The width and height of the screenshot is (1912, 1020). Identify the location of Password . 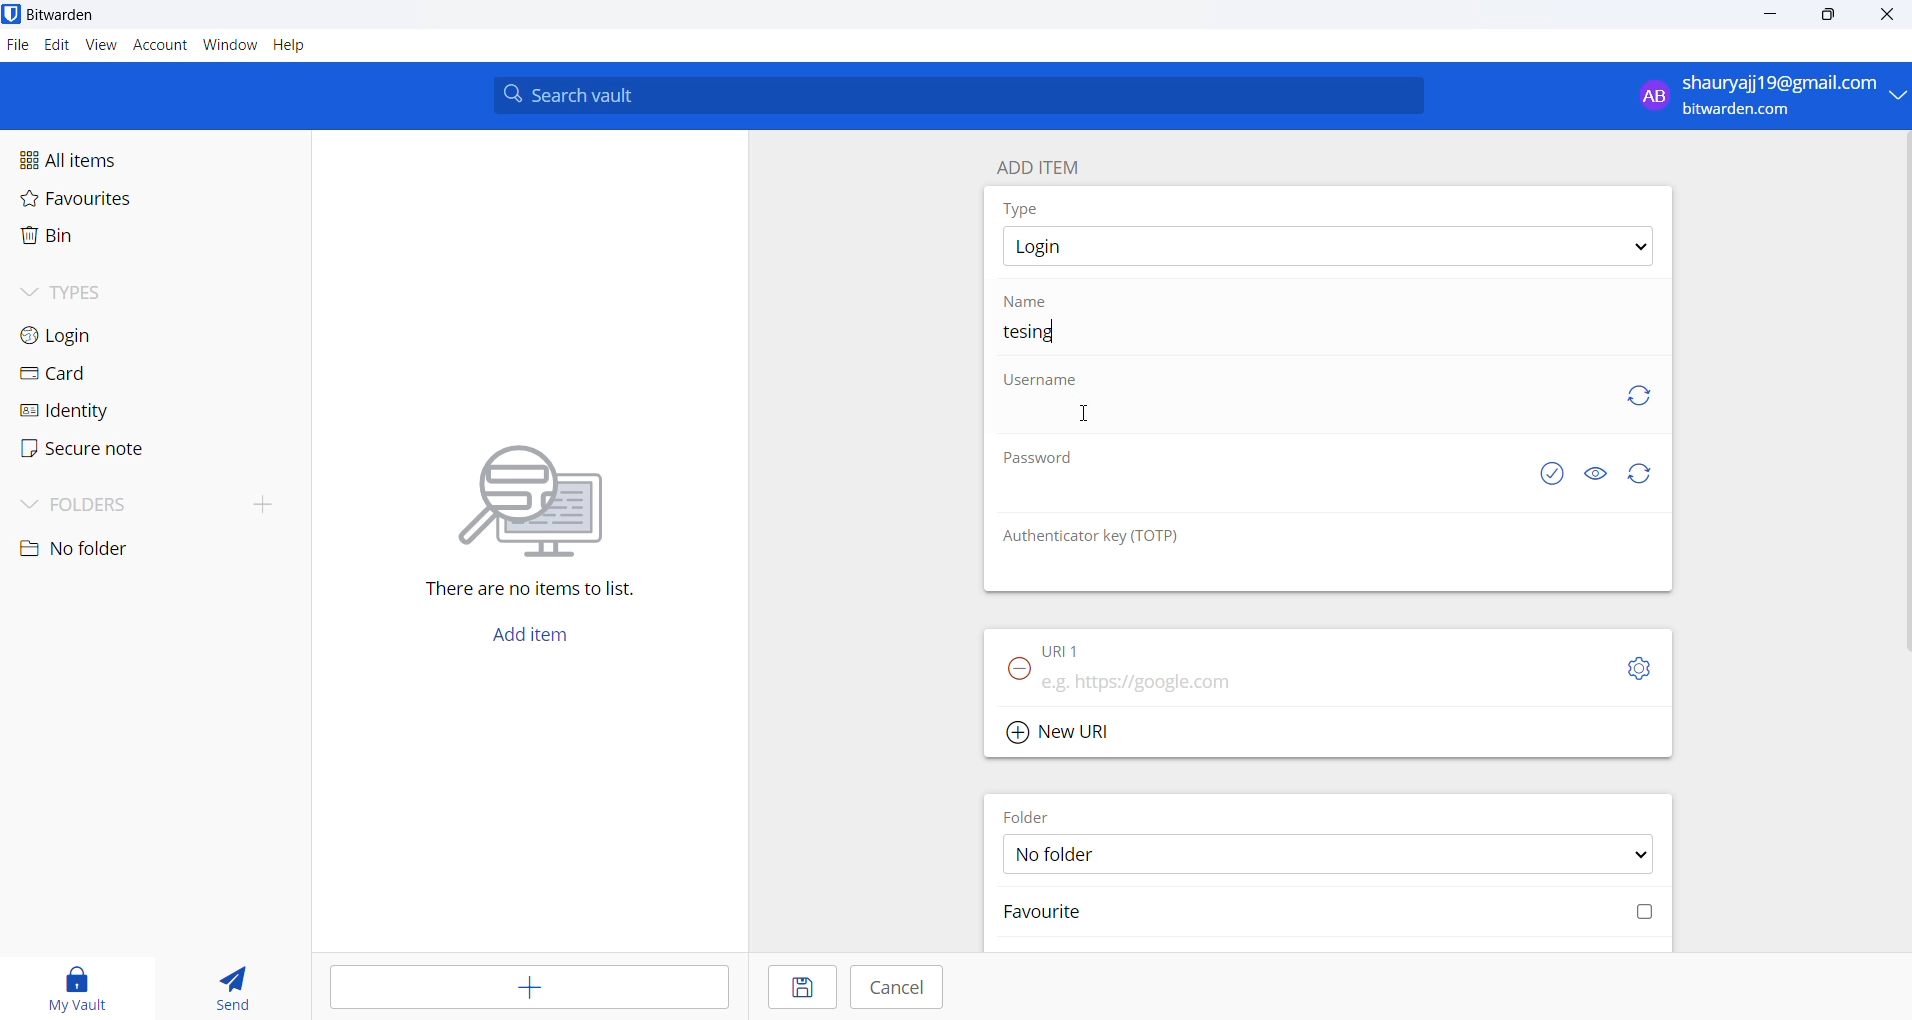
(1043, 462).